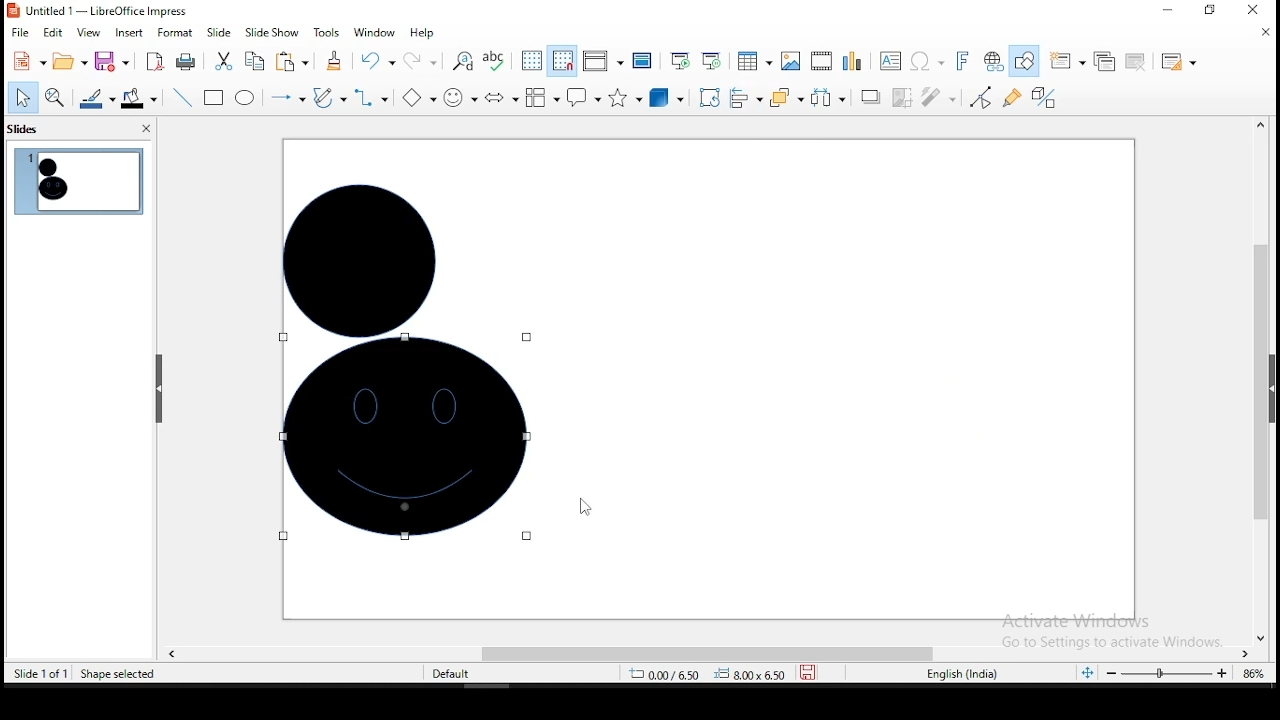 The width and height of the screenshot is (1280, 720). What do you see at coordinates (129, 33) in the screenshot?
I see `insert` at bounding box center [129, 33].